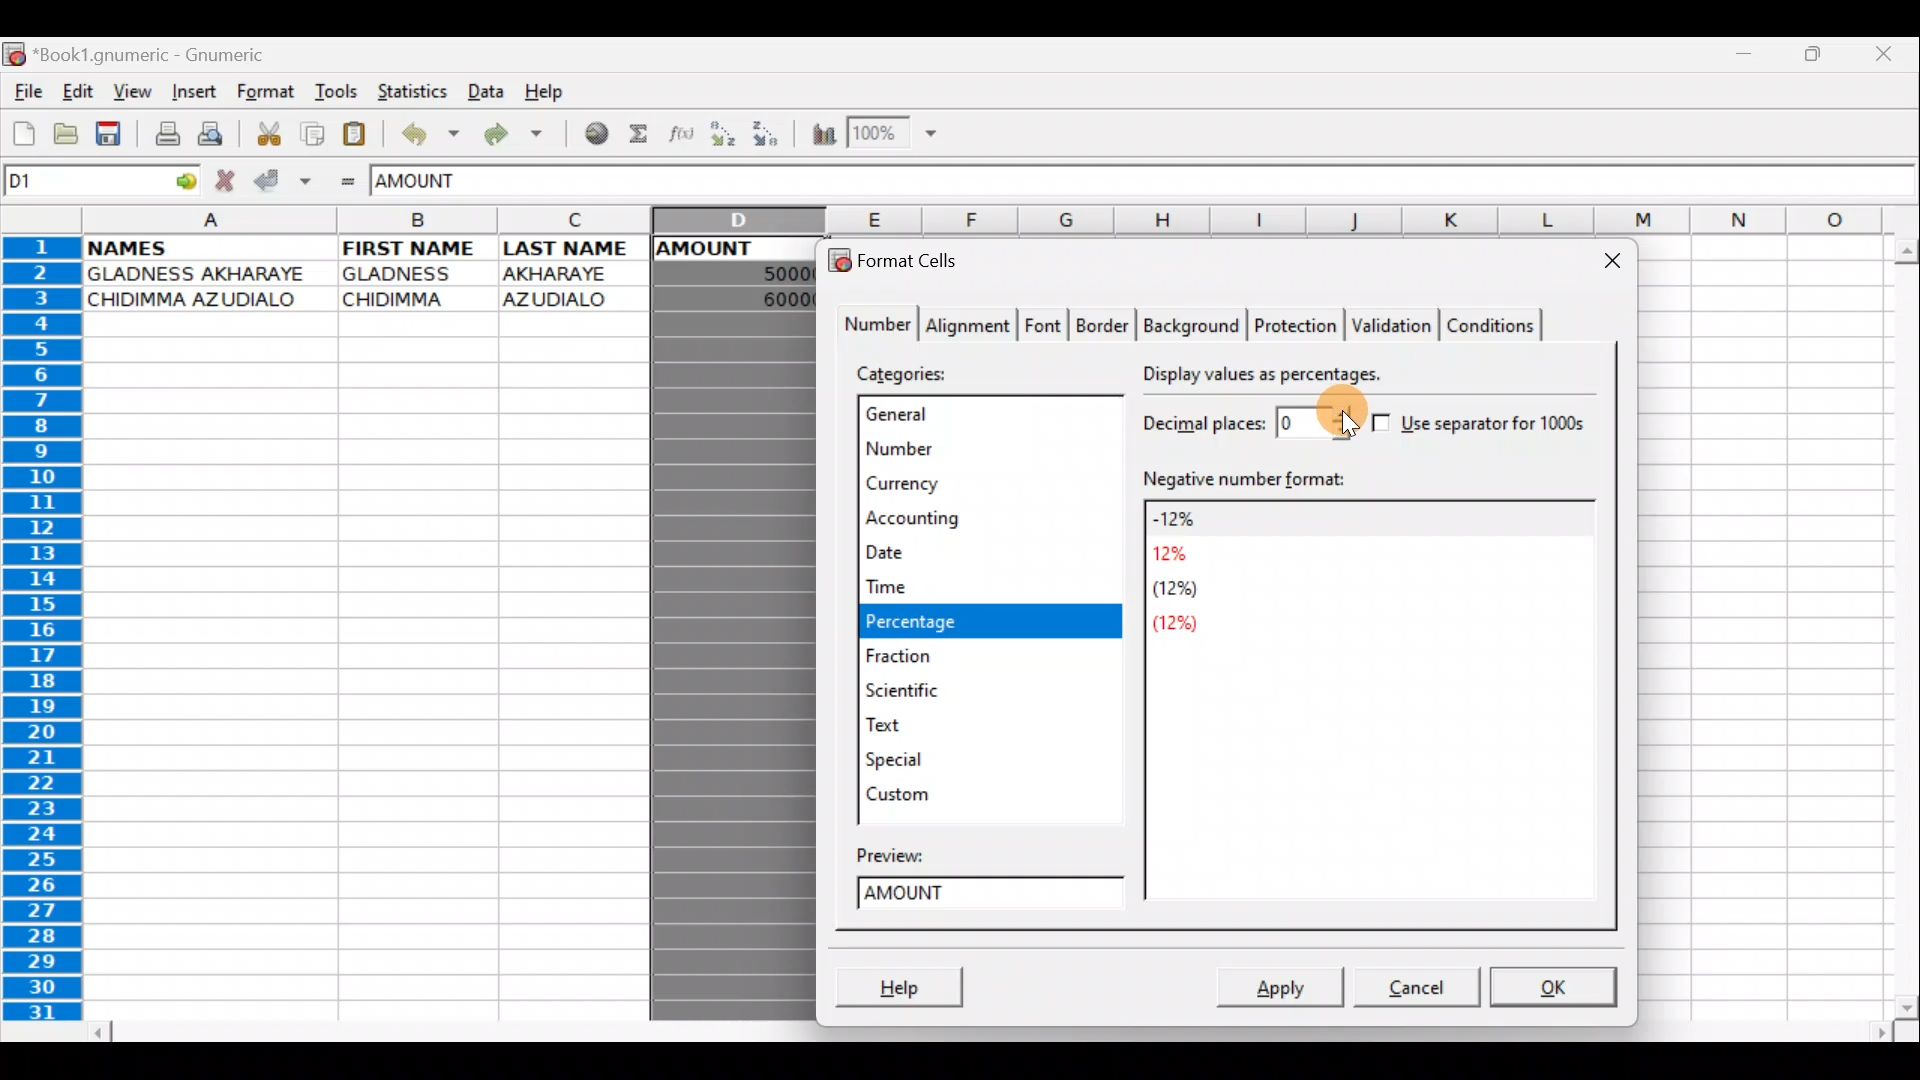 The width and height of the screenshot is (1920, 1080). What do you see at coordinates (936, 656) in the screenshot?
I see `Fraction` at bounding box center [936, 656].